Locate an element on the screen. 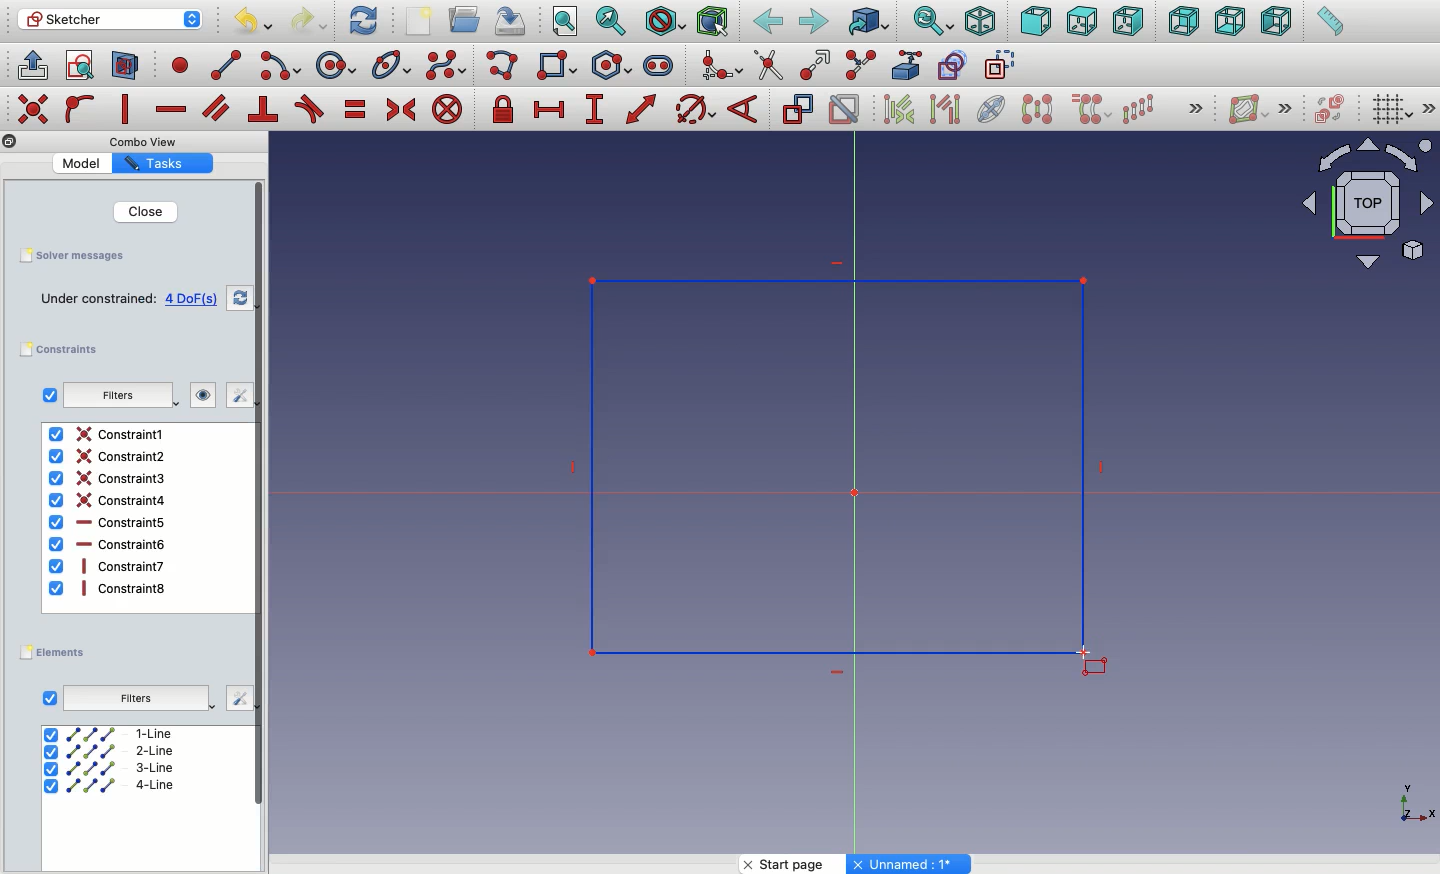 This screenshot has height=874, width=1440. Back is located at coordinates (769, 22).